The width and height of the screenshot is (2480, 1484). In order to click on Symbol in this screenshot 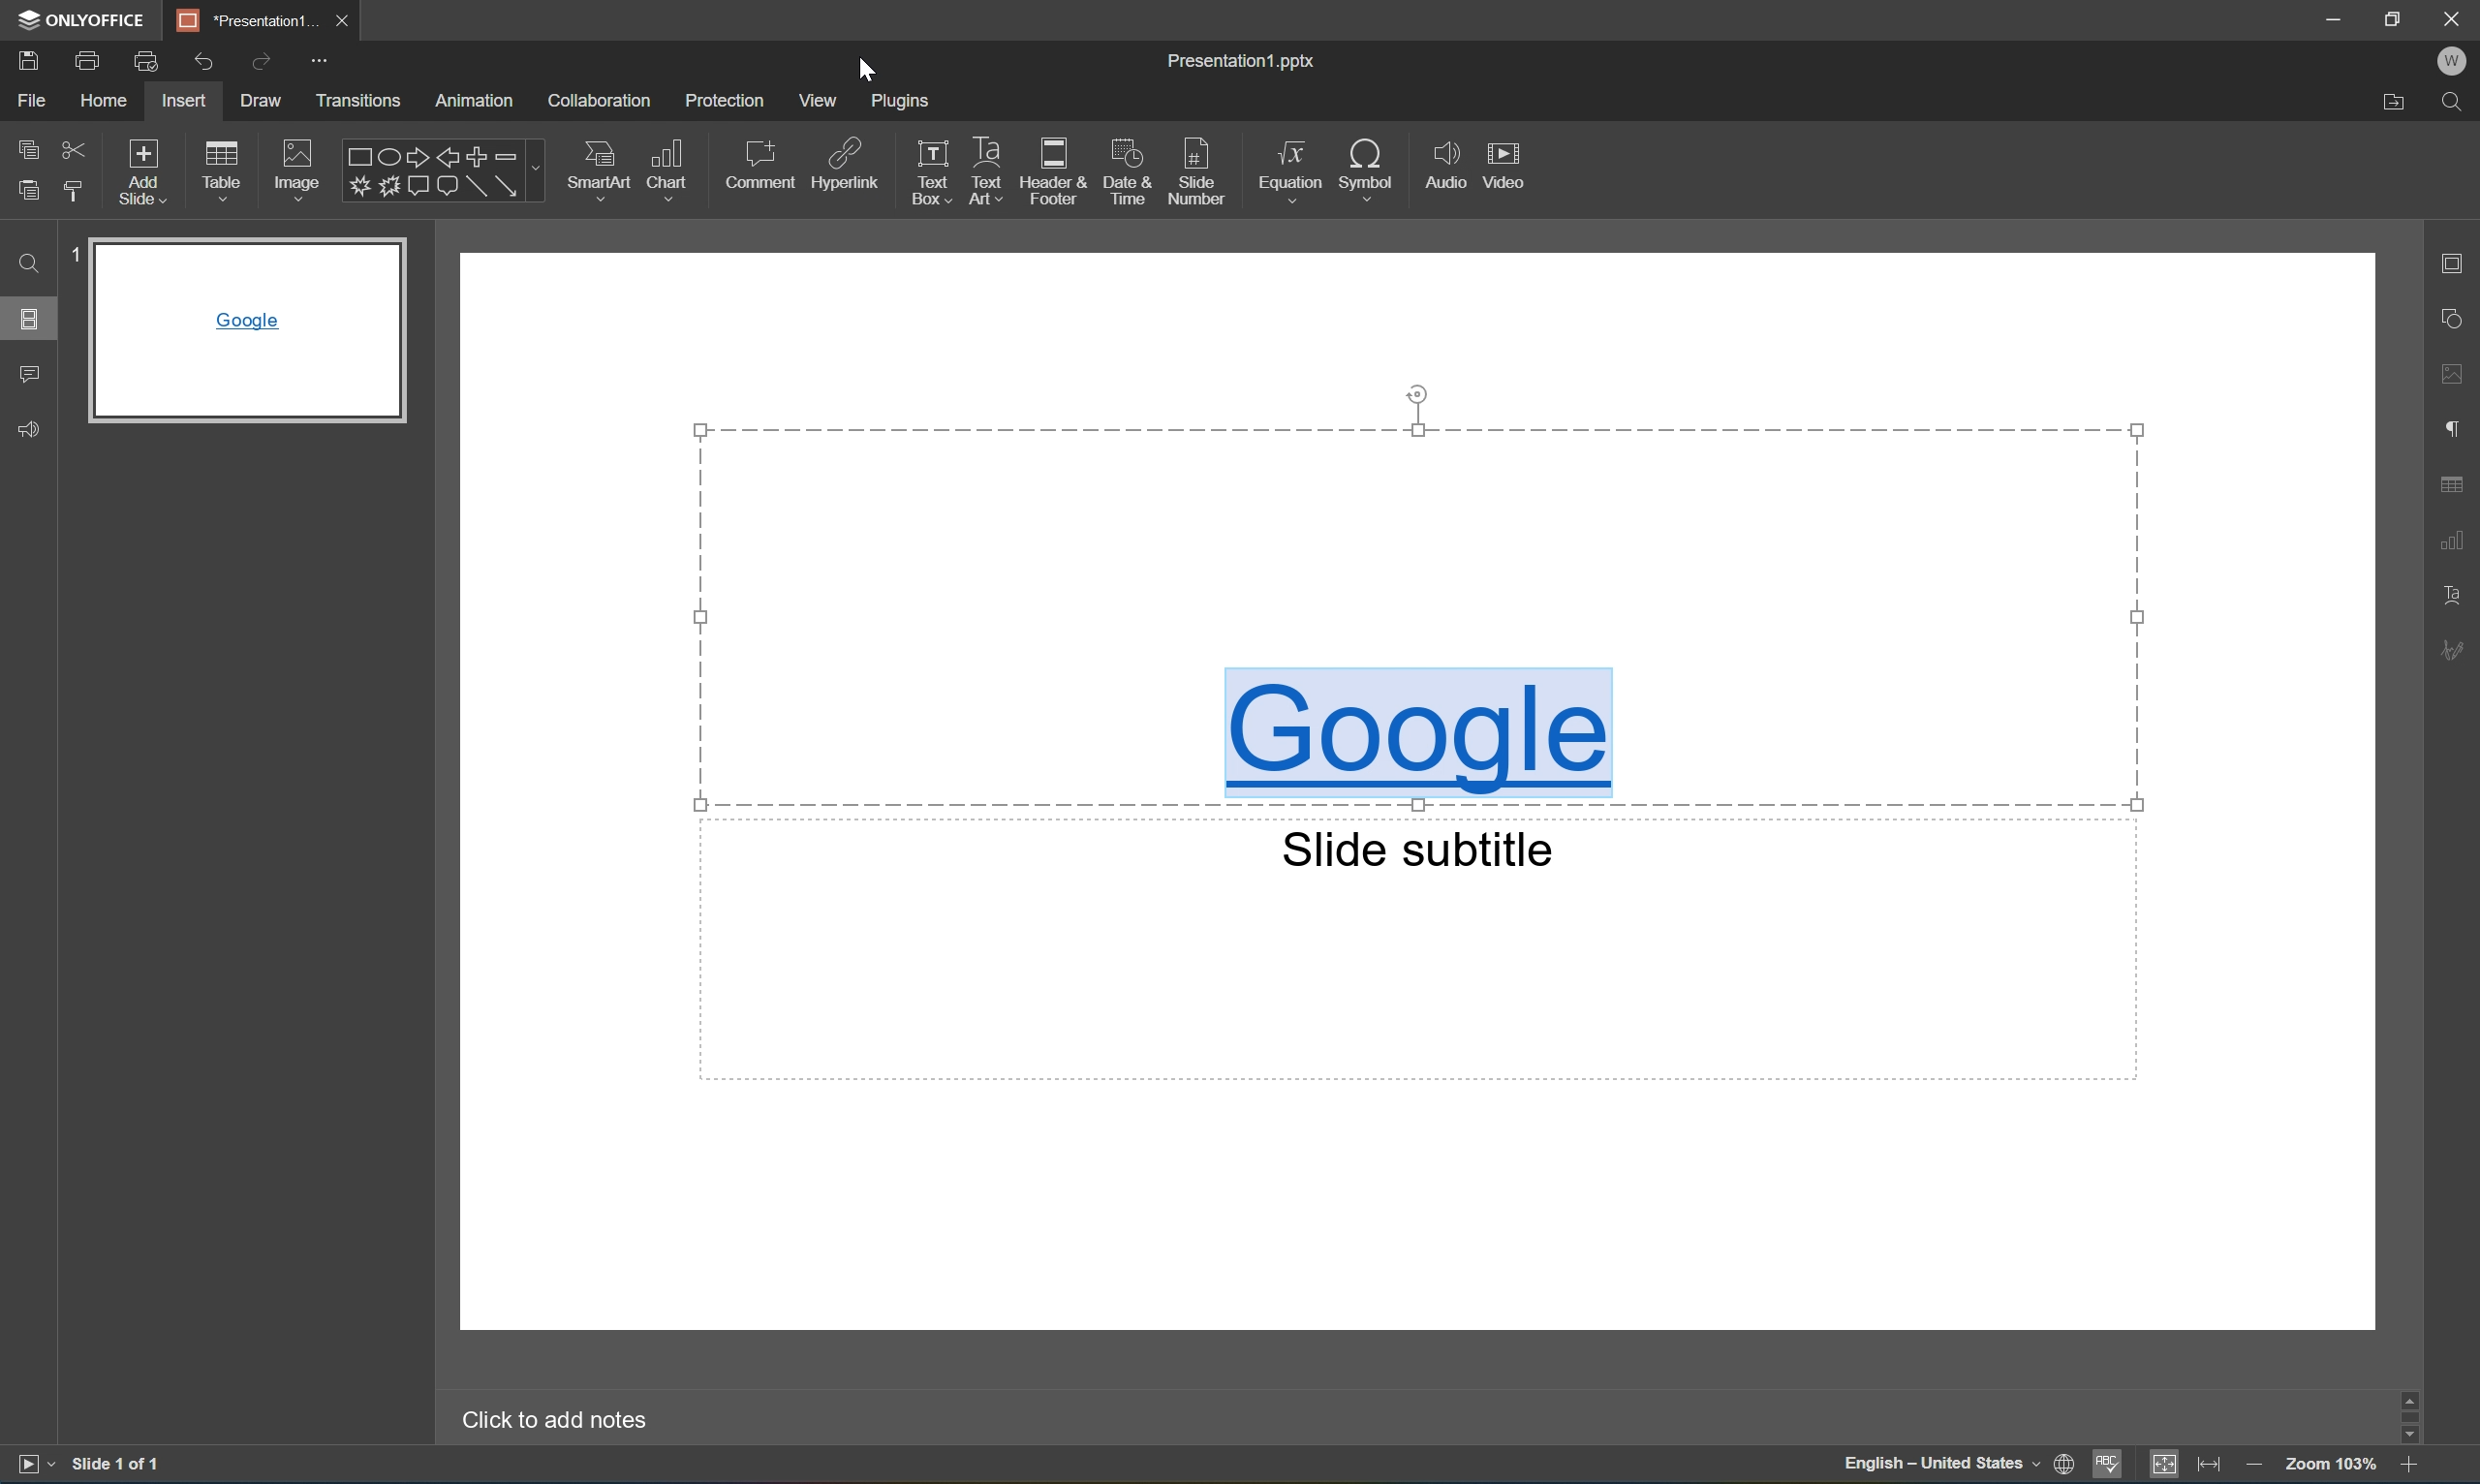, I will do `click(1374, 167)`.